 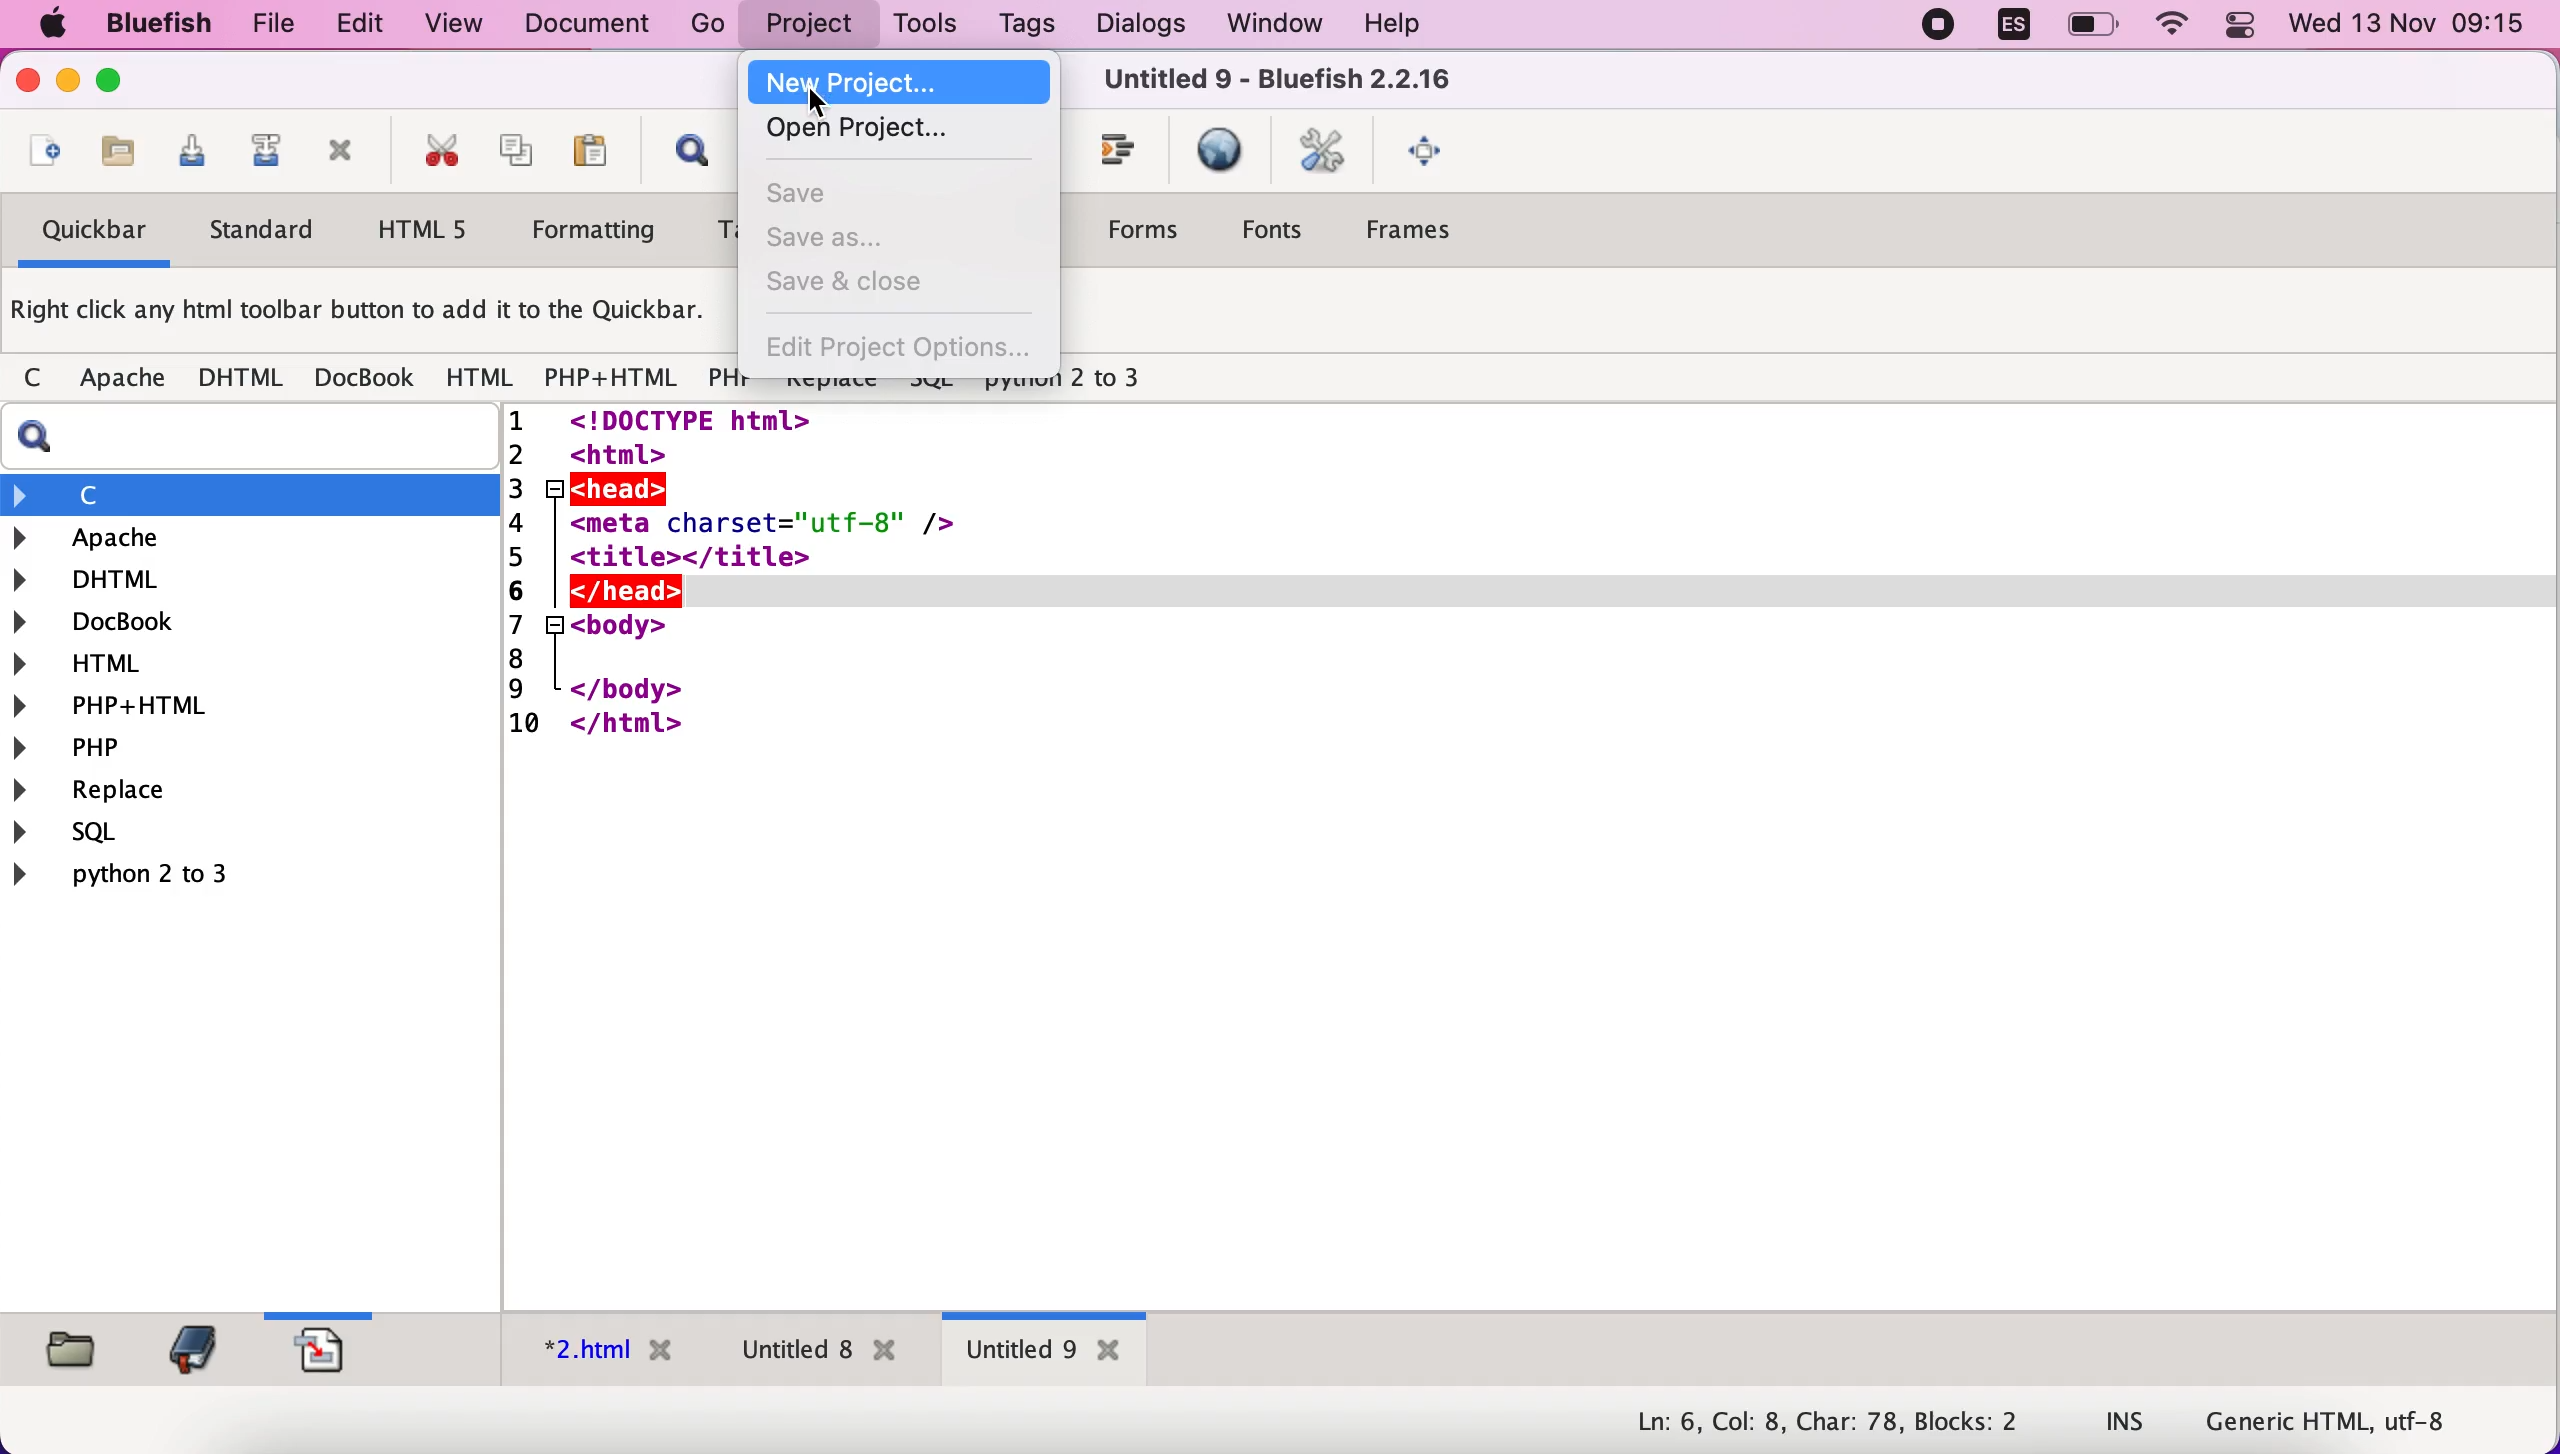 What do you see at coordinates (331, 1347) in the screenshot?
I see `snippets` at bounding box center [331, 1347].